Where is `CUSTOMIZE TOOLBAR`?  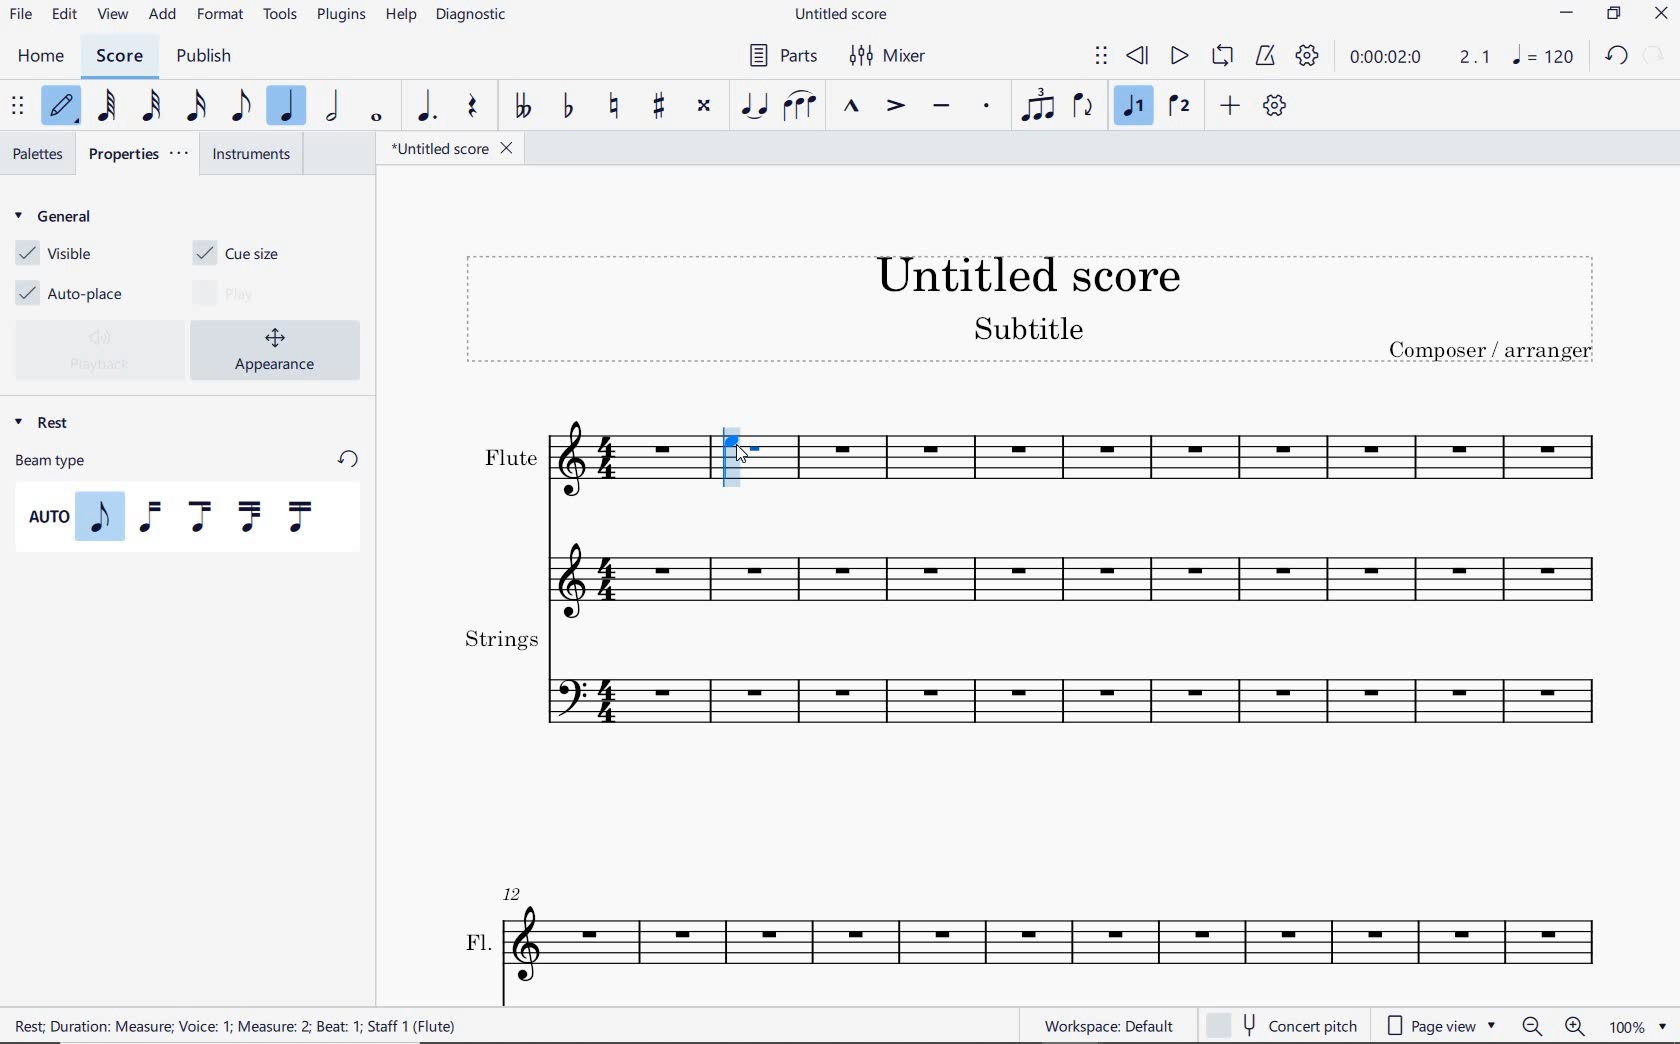 CUSTOMIZE TOOLBAR is located at coordinates (1275, 106).